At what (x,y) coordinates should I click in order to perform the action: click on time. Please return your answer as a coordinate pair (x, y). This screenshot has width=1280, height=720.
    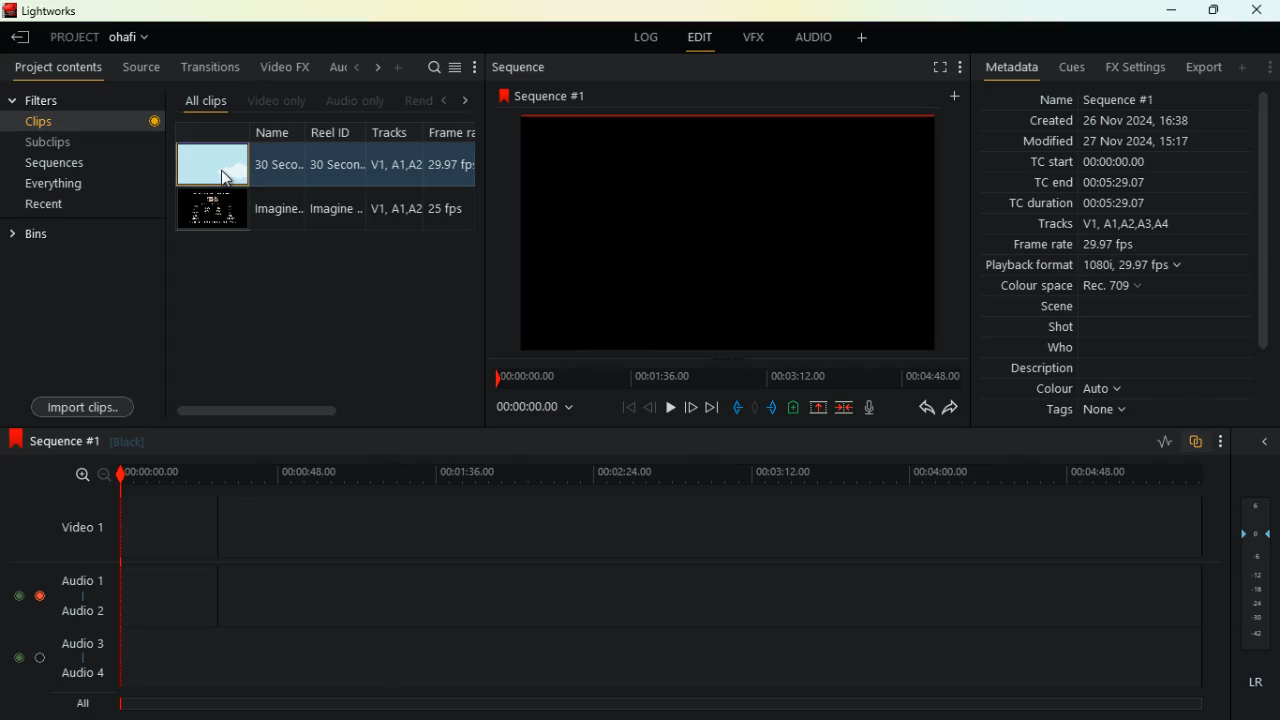
    Looking at the image, I should click on (527, 408).